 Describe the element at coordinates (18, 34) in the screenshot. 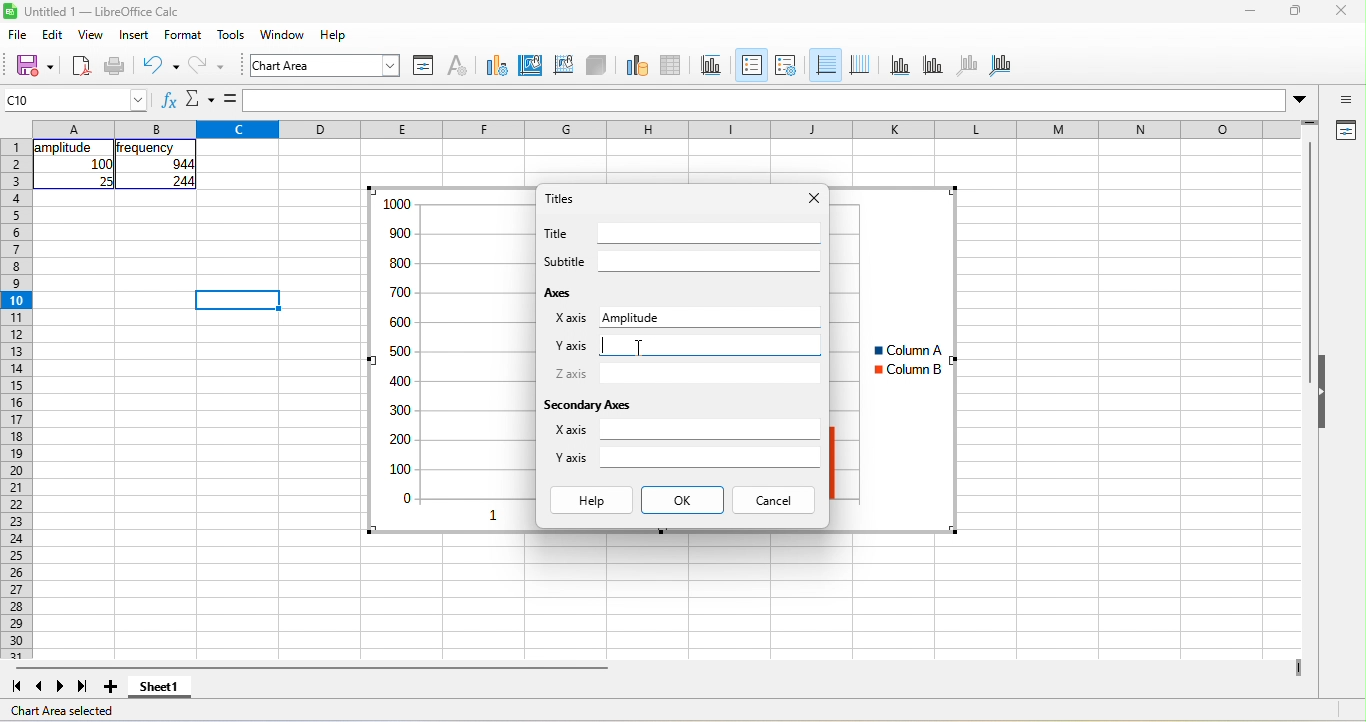

I see `file` at that location.